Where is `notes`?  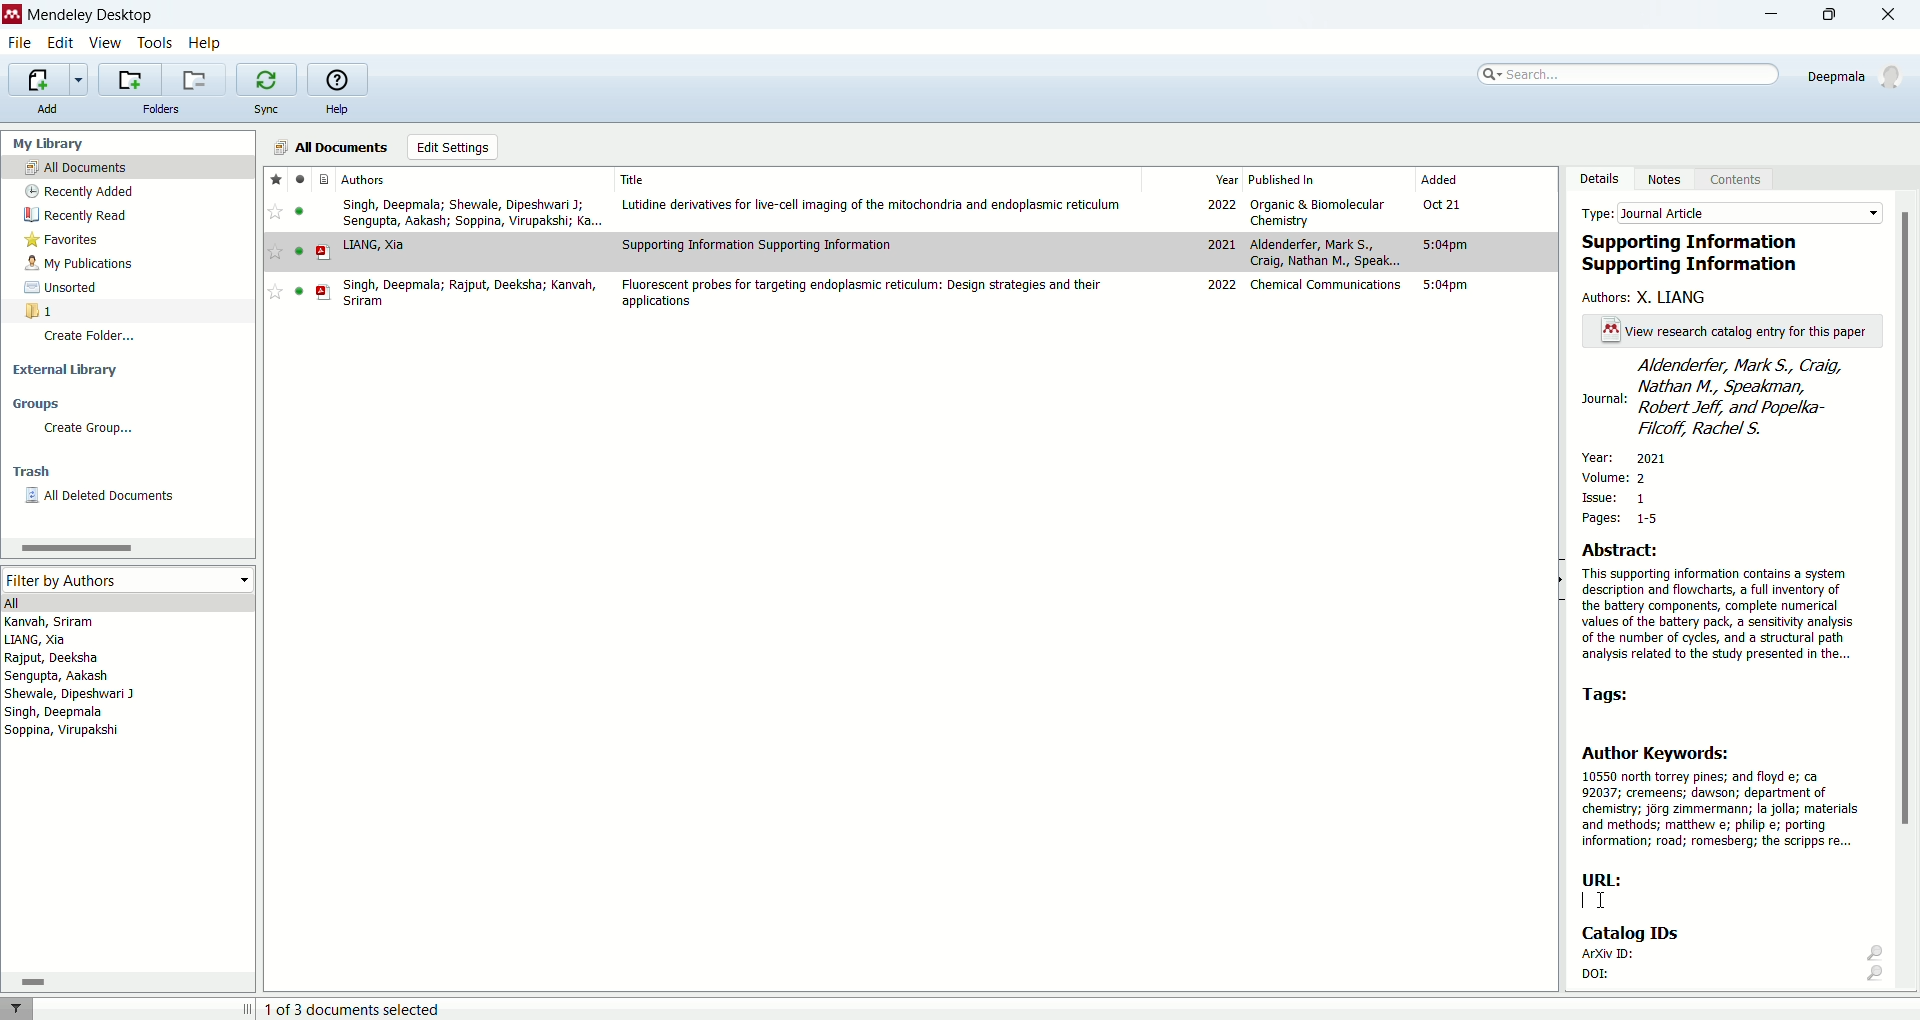 notes is located at coordinates (1669, 180).